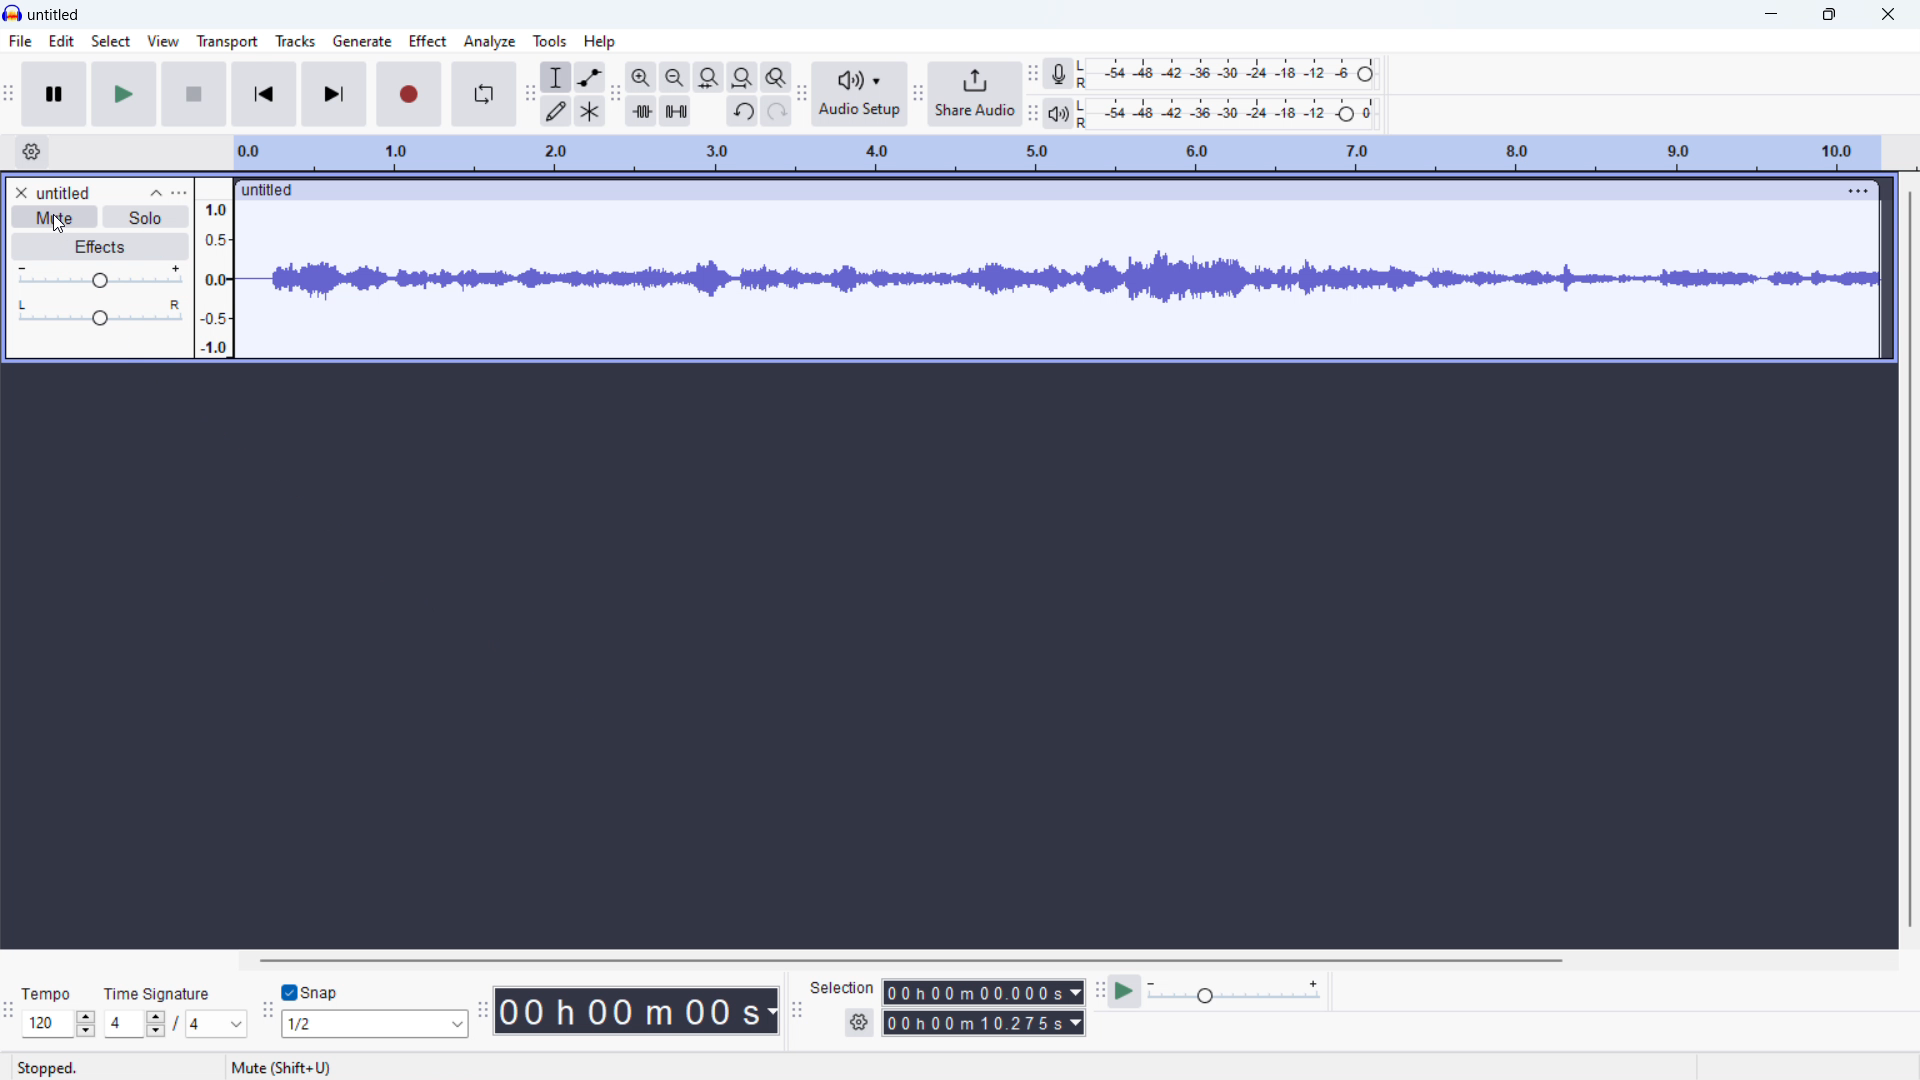 This screenshot has width=1920, height=1080. Describe the element at coordinates (1886, 15) in the screenshot. I see `close` at that location.